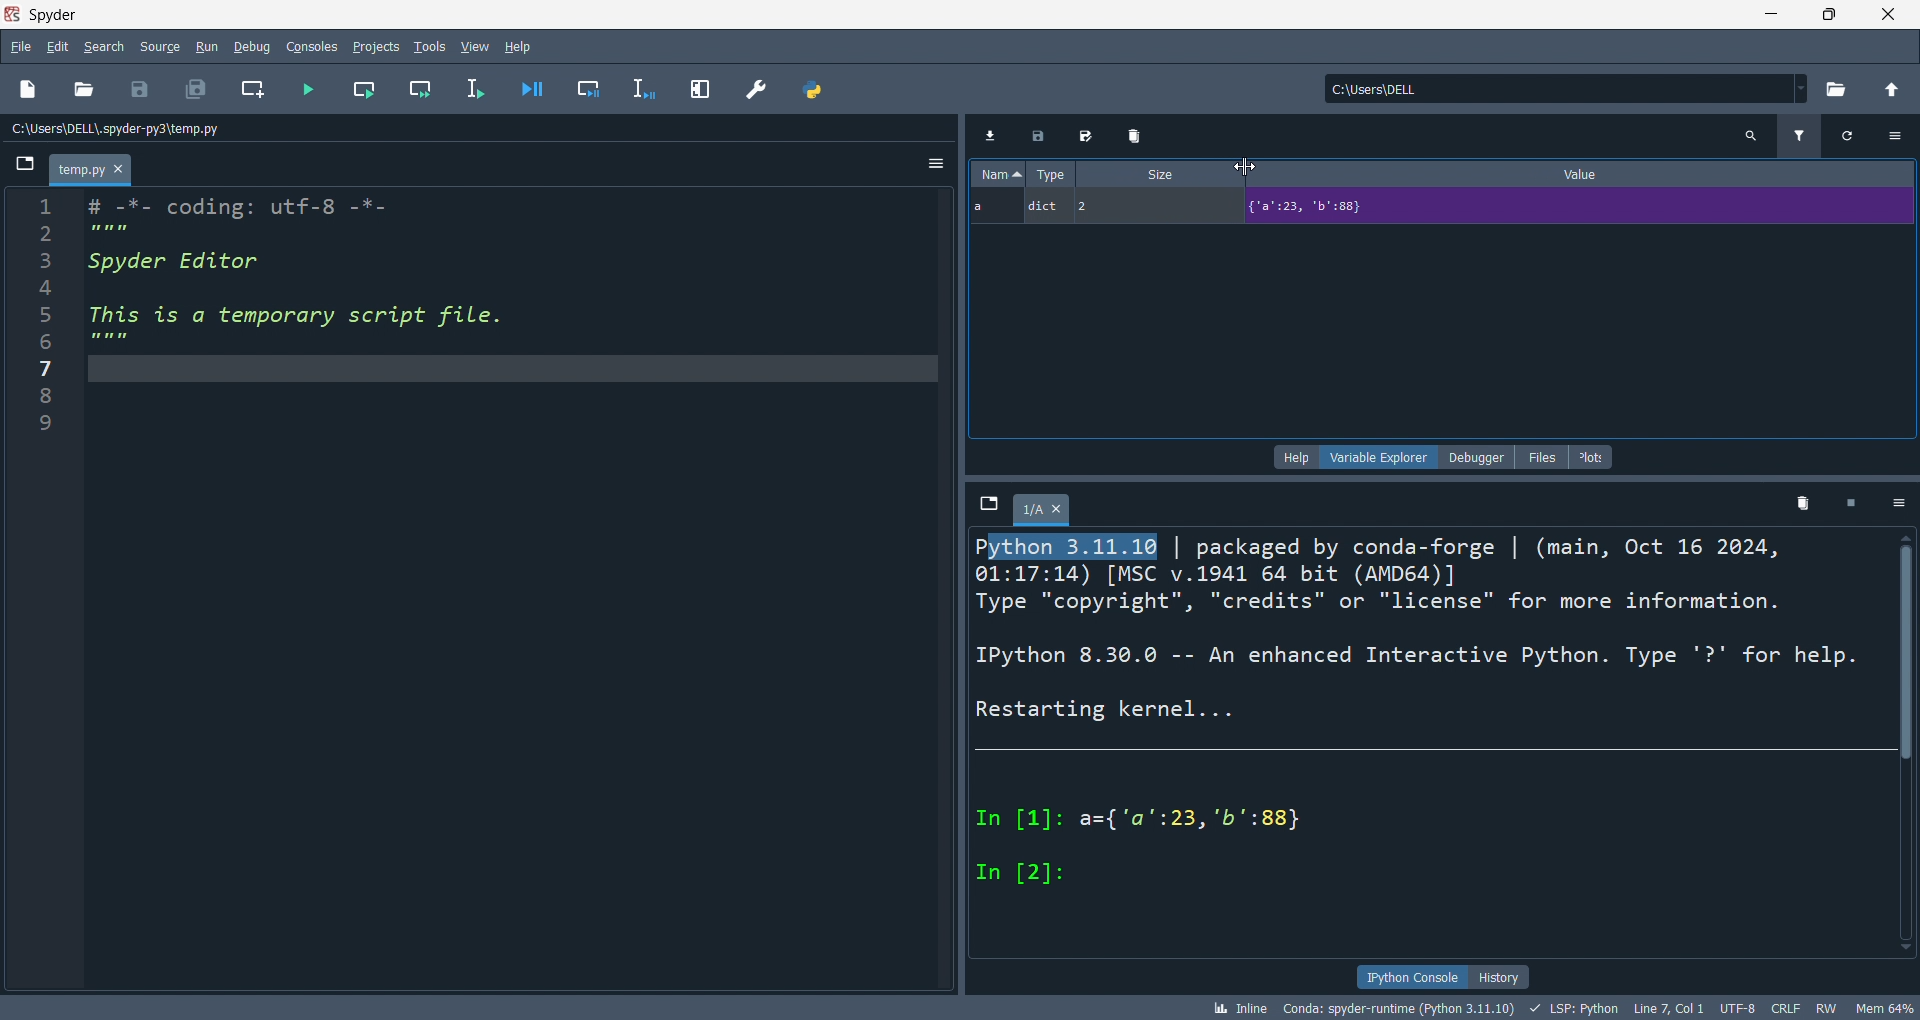  I want to click on new file, so click(27, 92).